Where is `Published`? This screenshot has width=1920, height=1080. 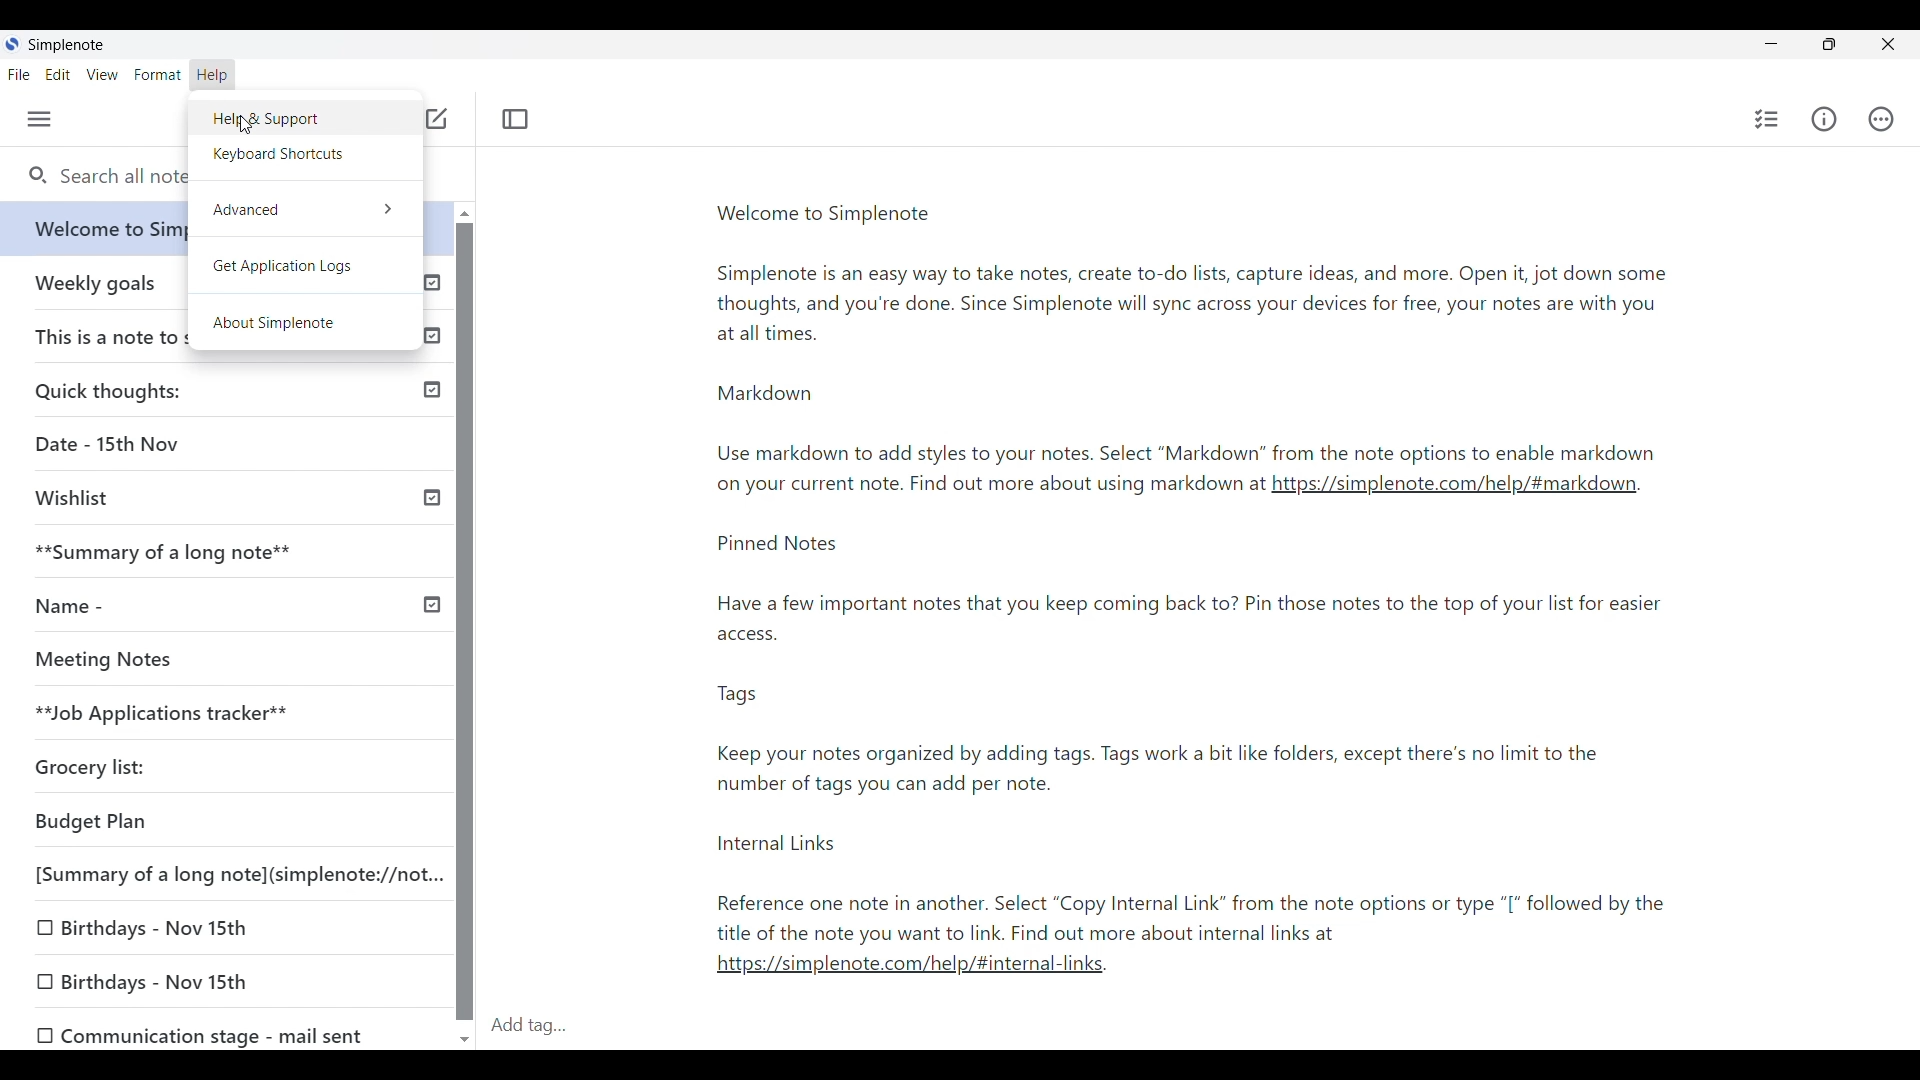 Published is located at coordinates (433, 331).